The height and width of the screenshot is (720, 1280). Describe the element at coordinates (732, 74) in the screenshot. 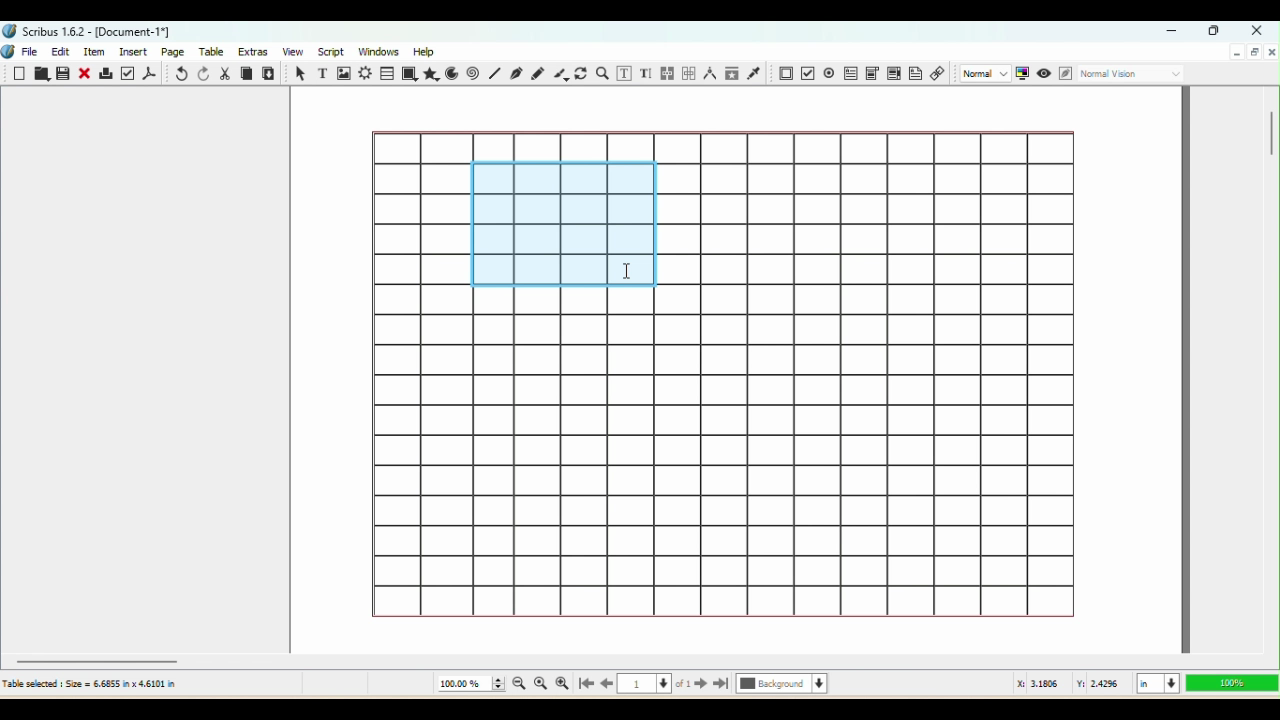

I see `Copy item properties` at that location.